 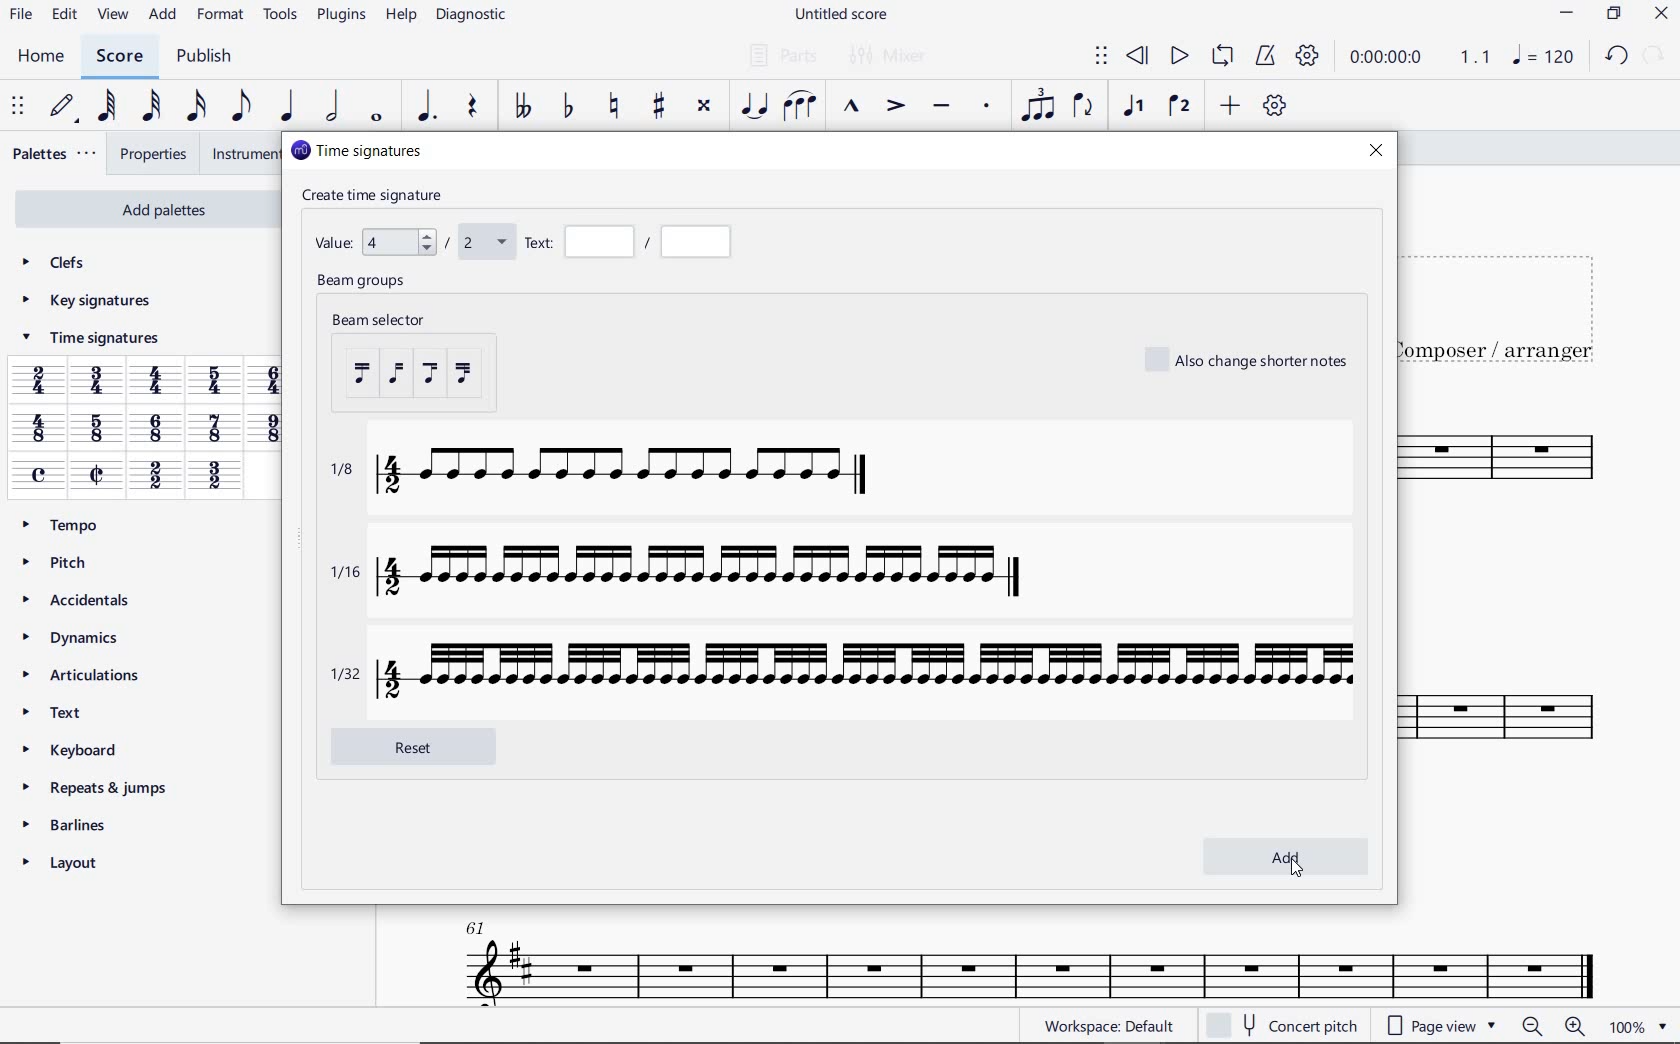 What do you see at coordinates (67, 862) in the screenshot?
I see `LAYOUT` at bounding box center [67, 862].